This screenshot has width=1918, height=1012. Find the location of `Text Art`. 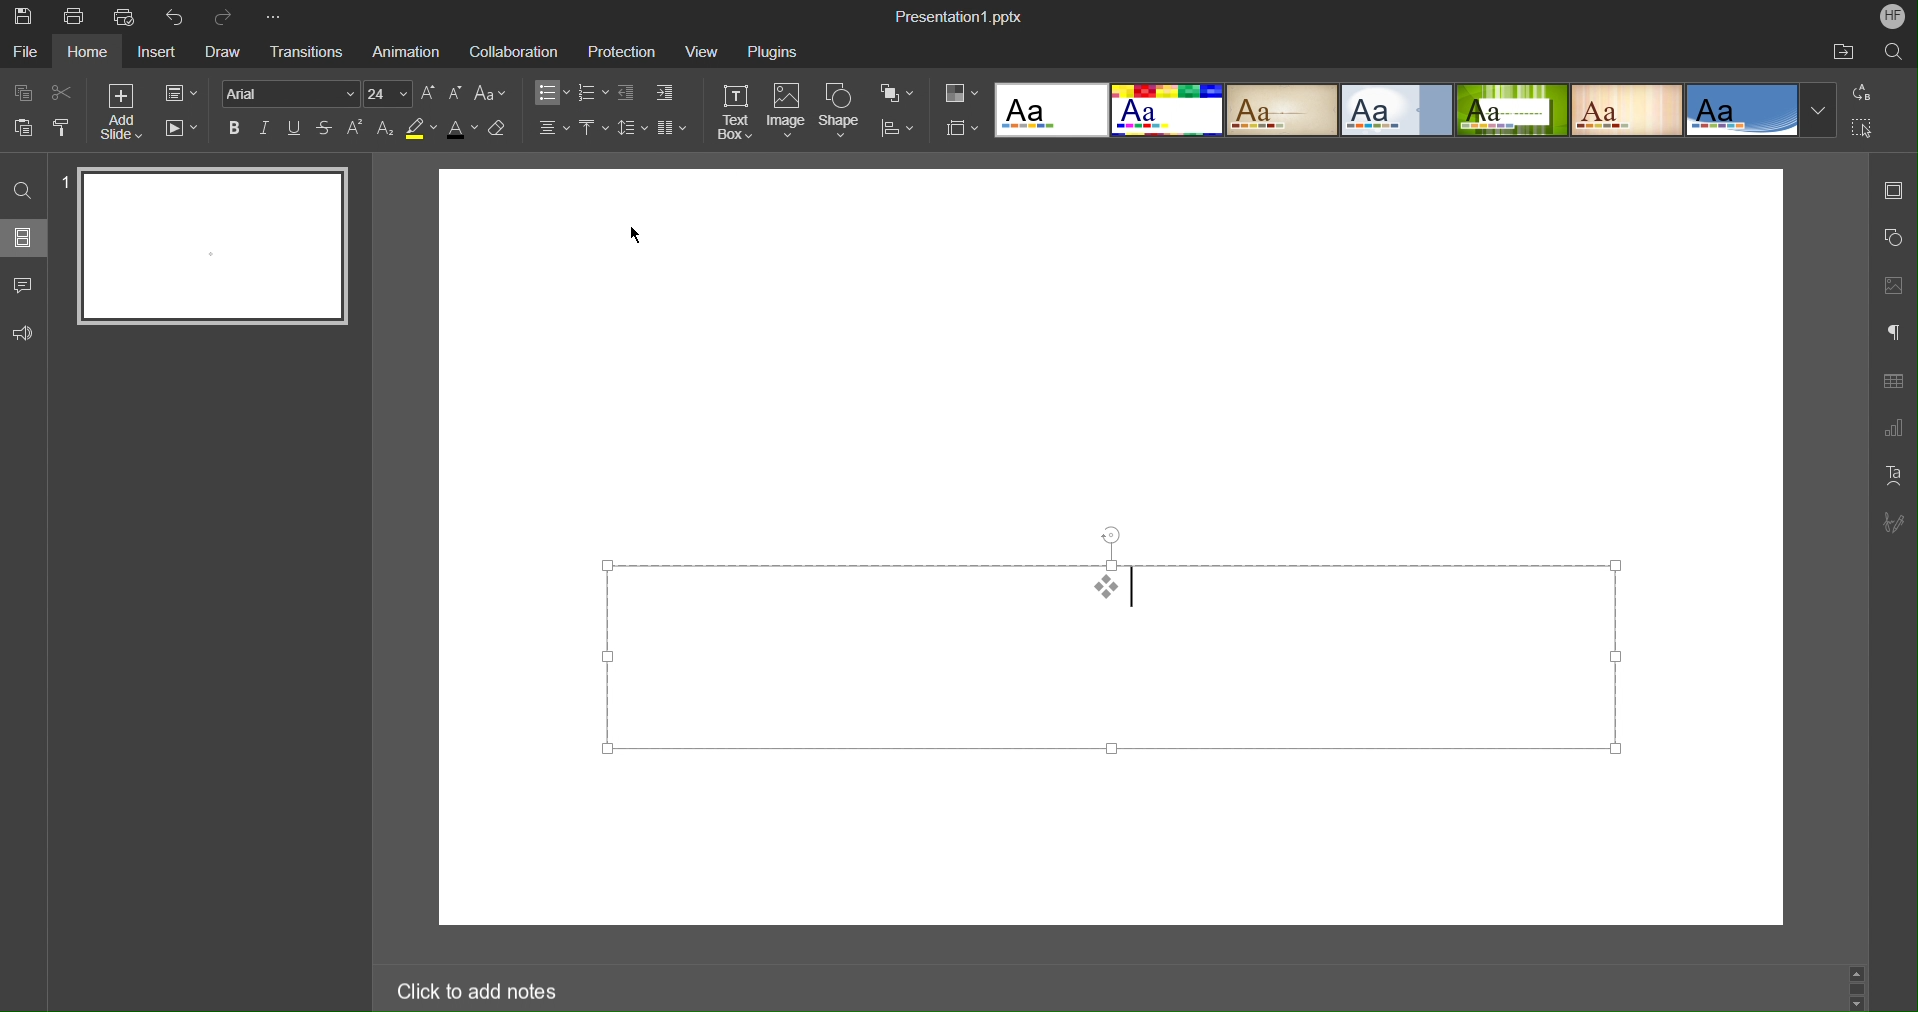

Text Art is located at coordinates (1894, 474).